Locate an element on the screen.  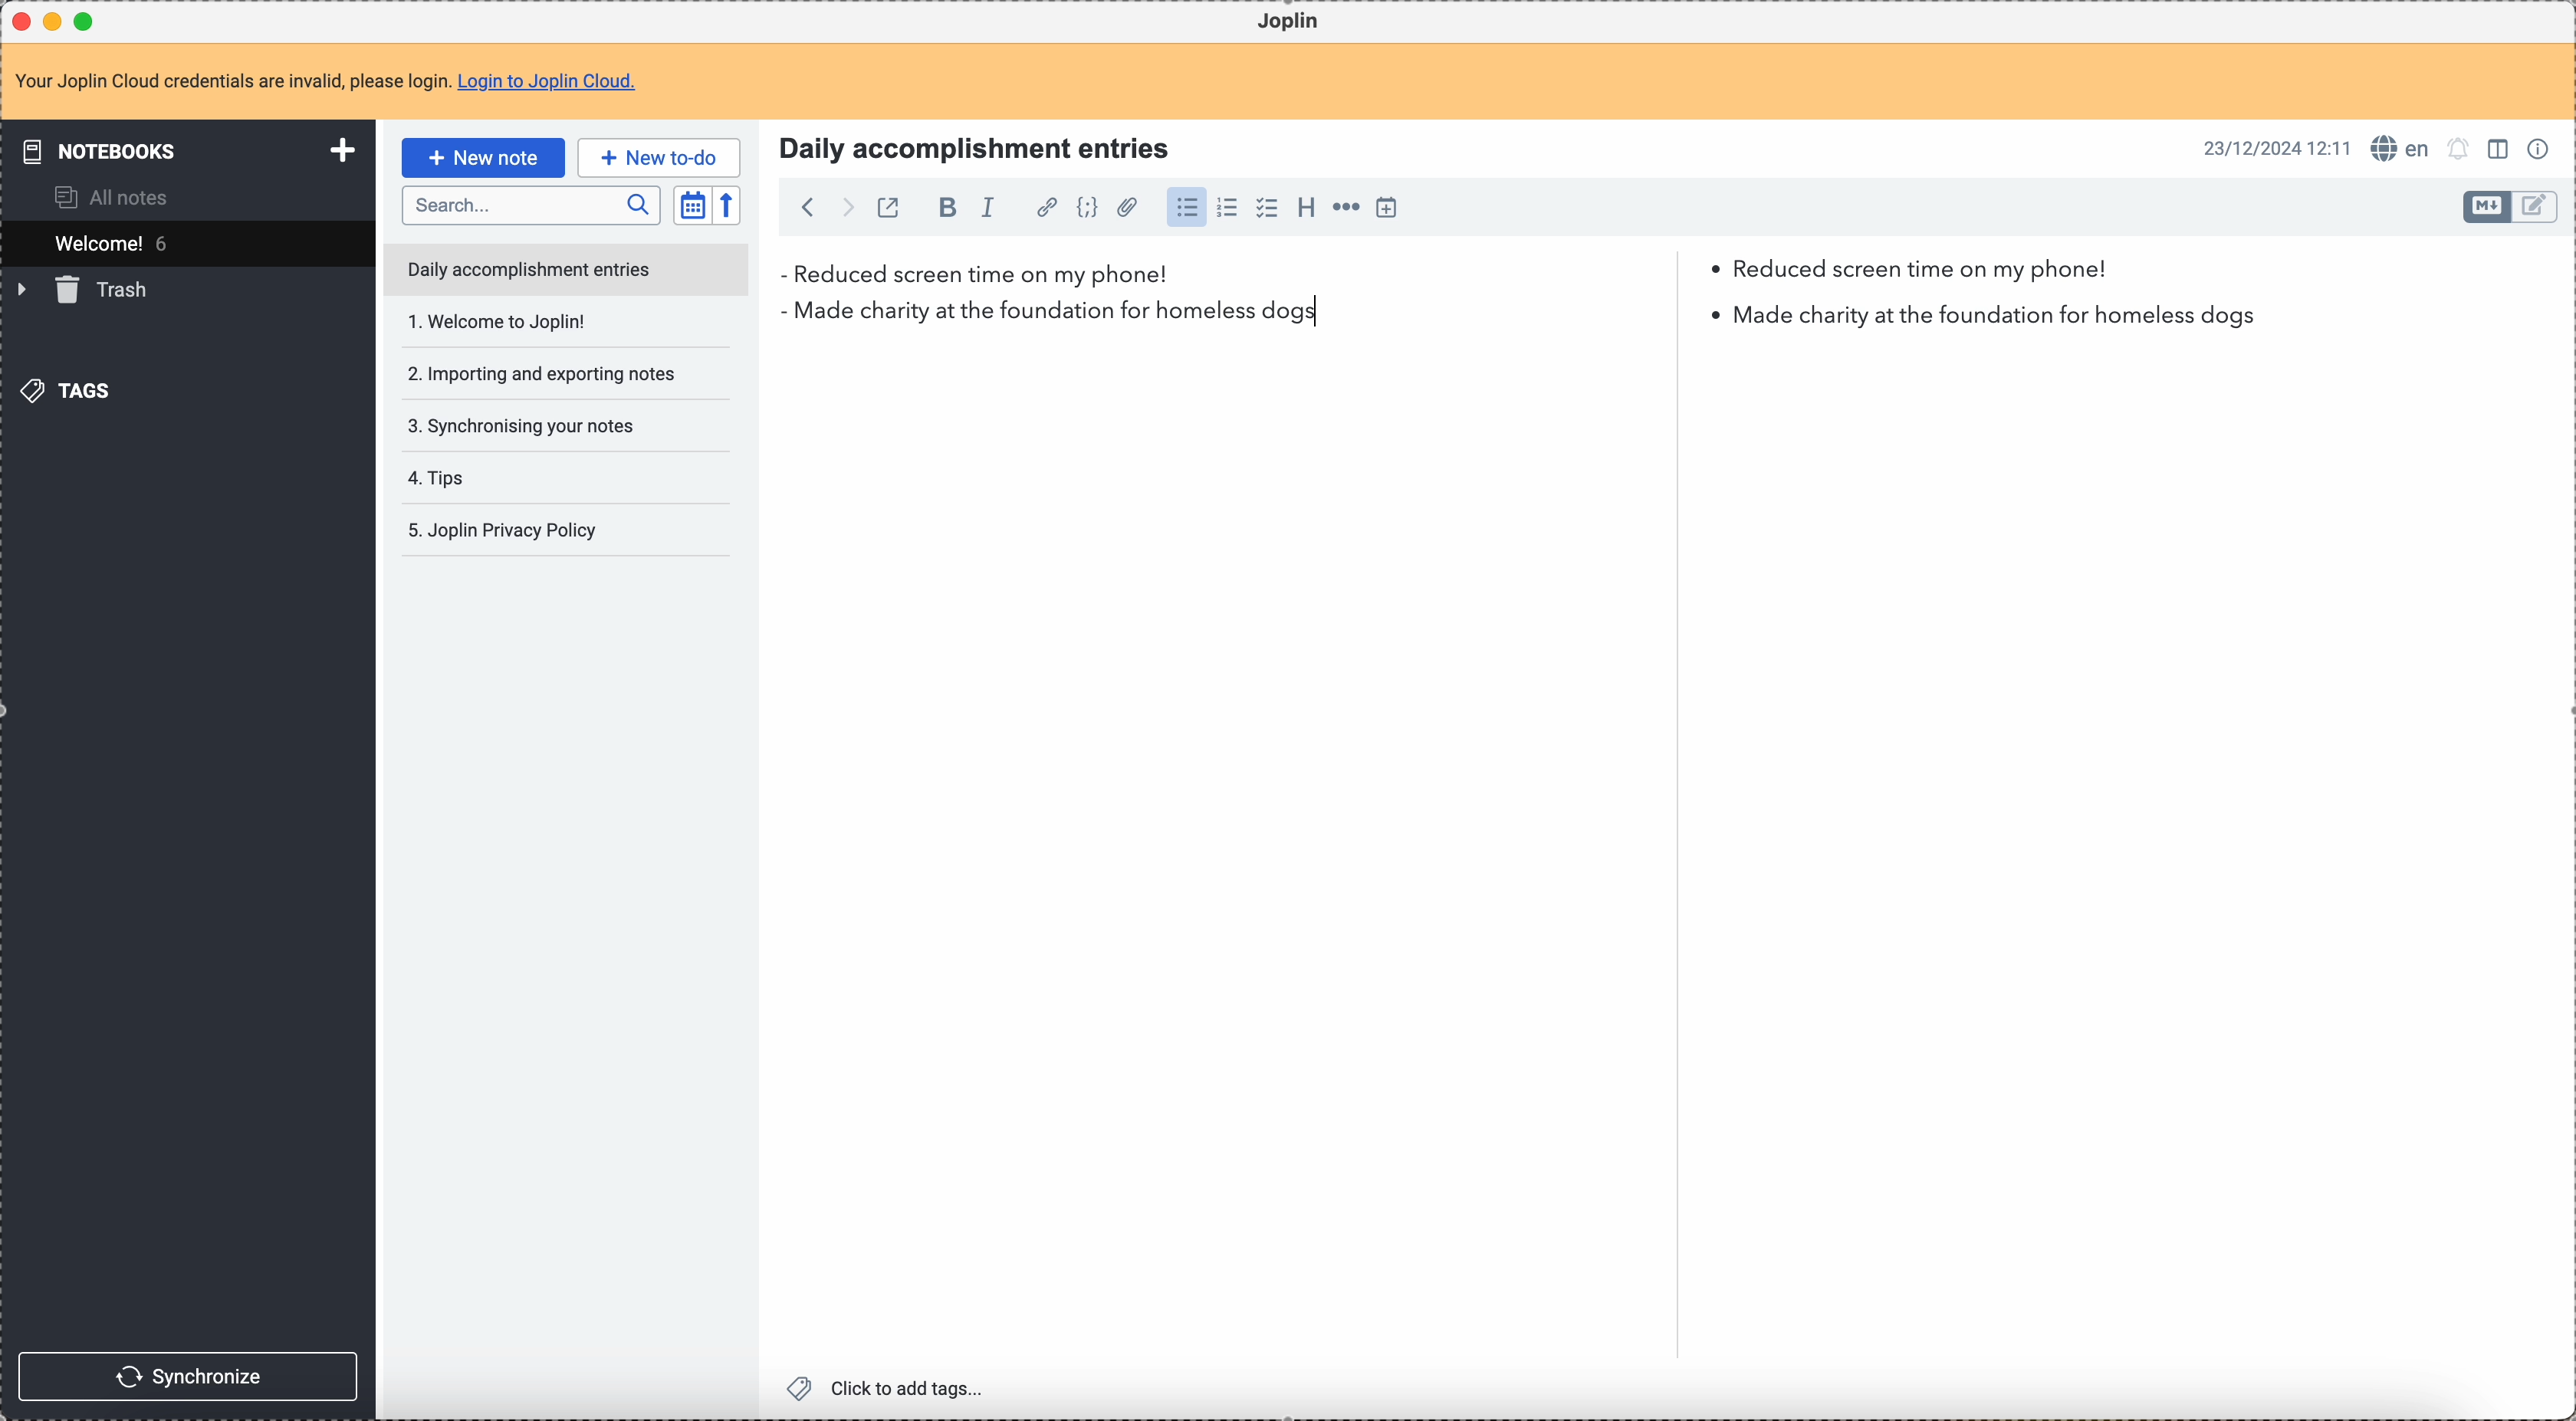
toggle edit layout is located at coordinates (2536, 207).